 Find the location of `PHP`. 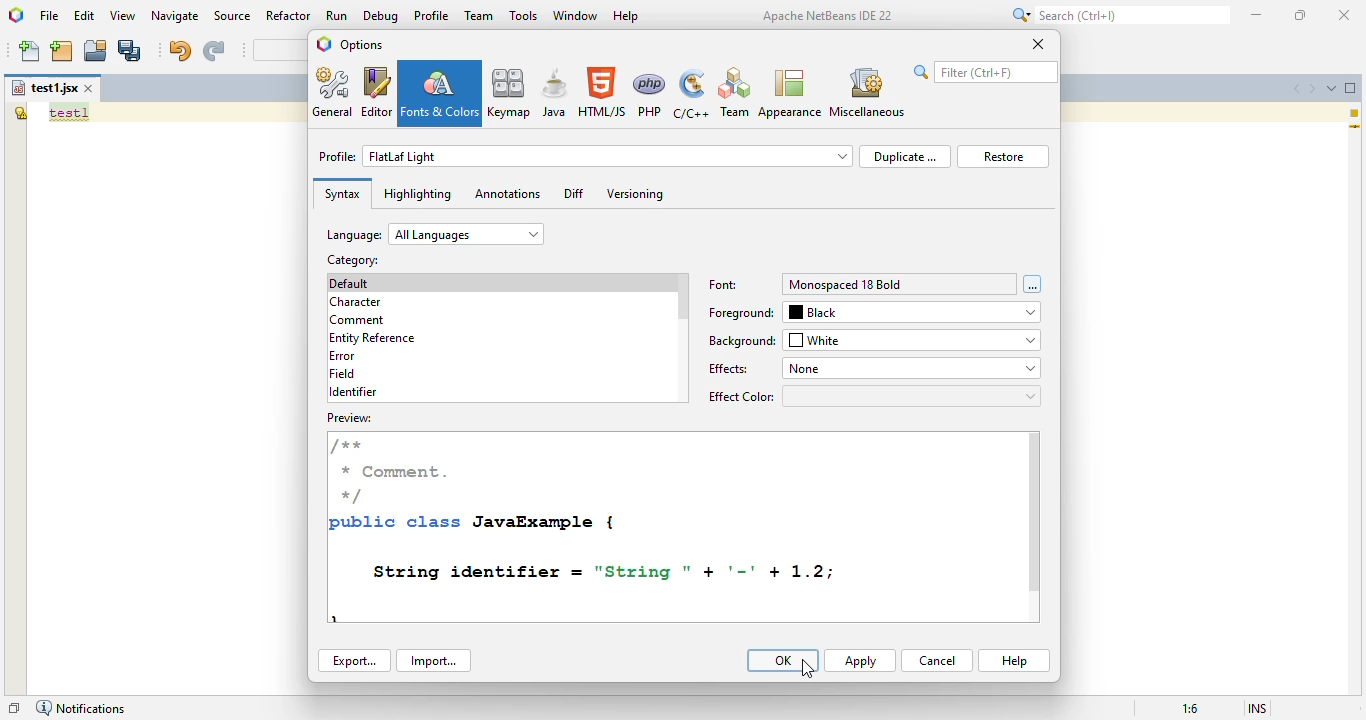

PHP is located at coordinates (651, 93).